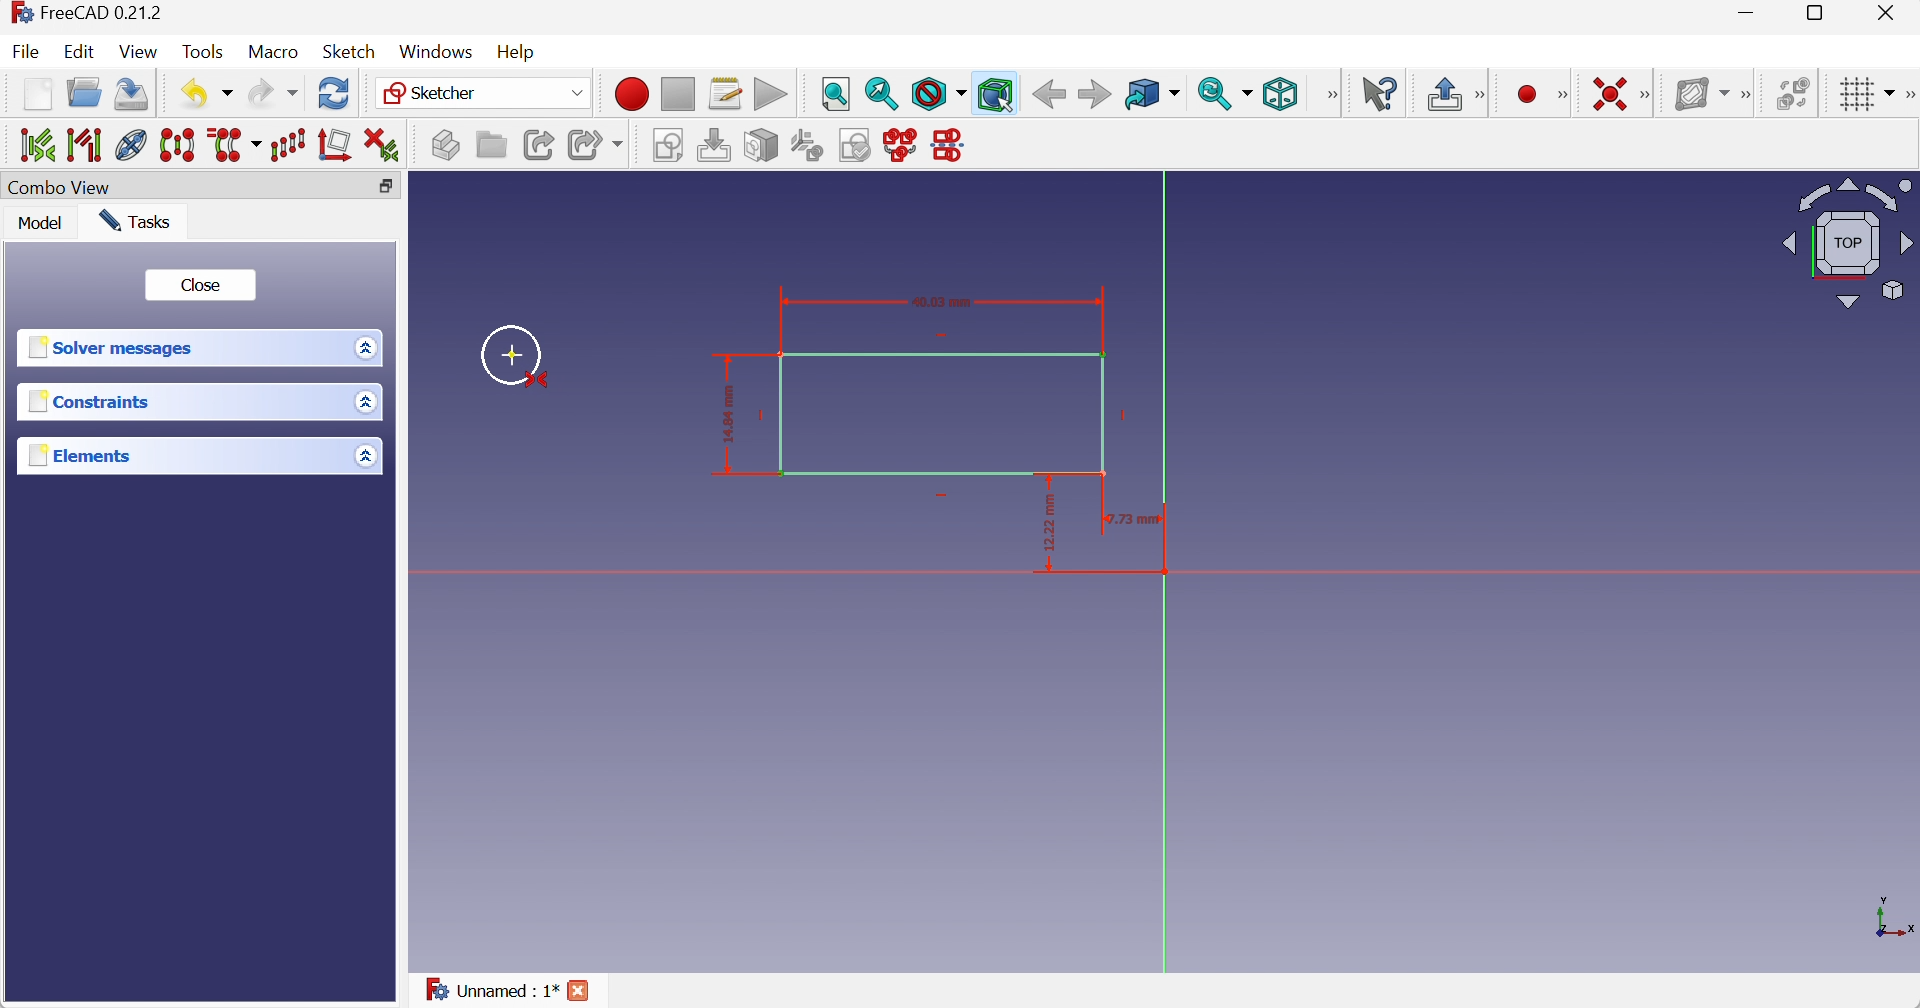  Describe the element at coordinates (25, 51) in the screenshot. I see `File` at that location.